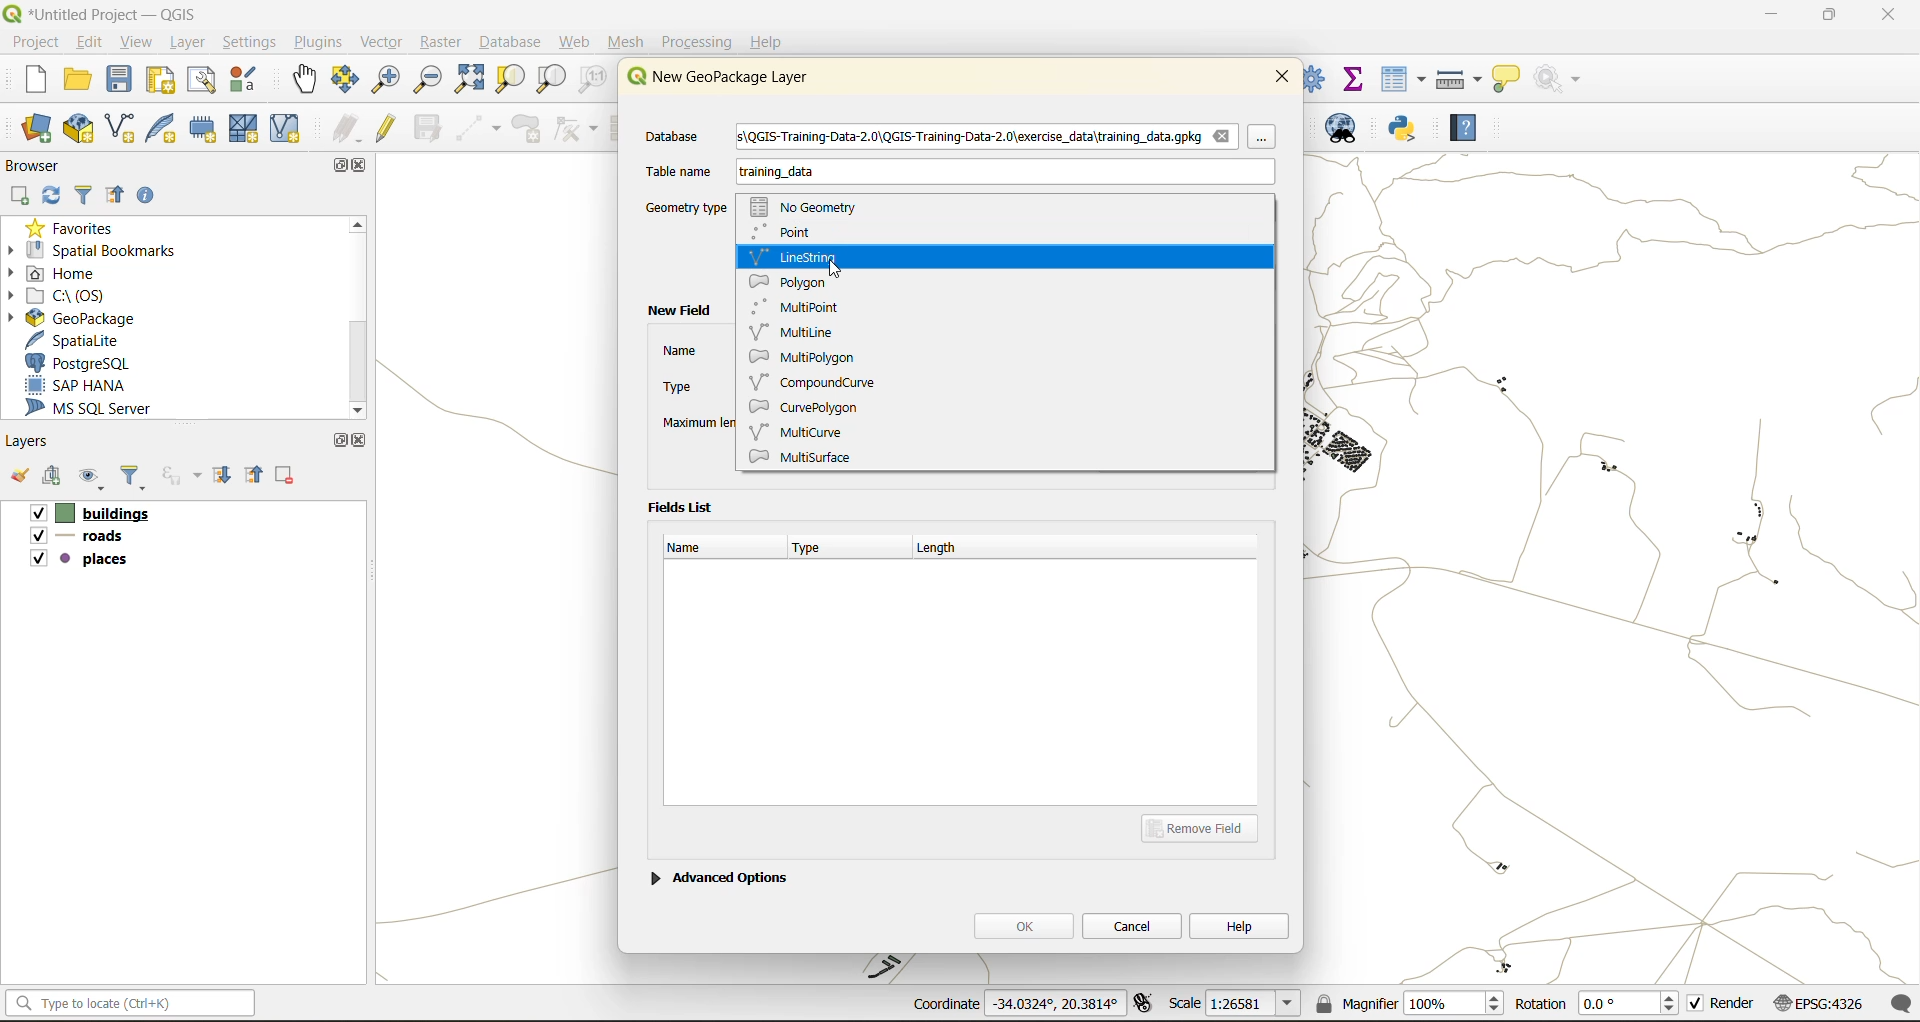  I want to click on add, so click(55, 478).